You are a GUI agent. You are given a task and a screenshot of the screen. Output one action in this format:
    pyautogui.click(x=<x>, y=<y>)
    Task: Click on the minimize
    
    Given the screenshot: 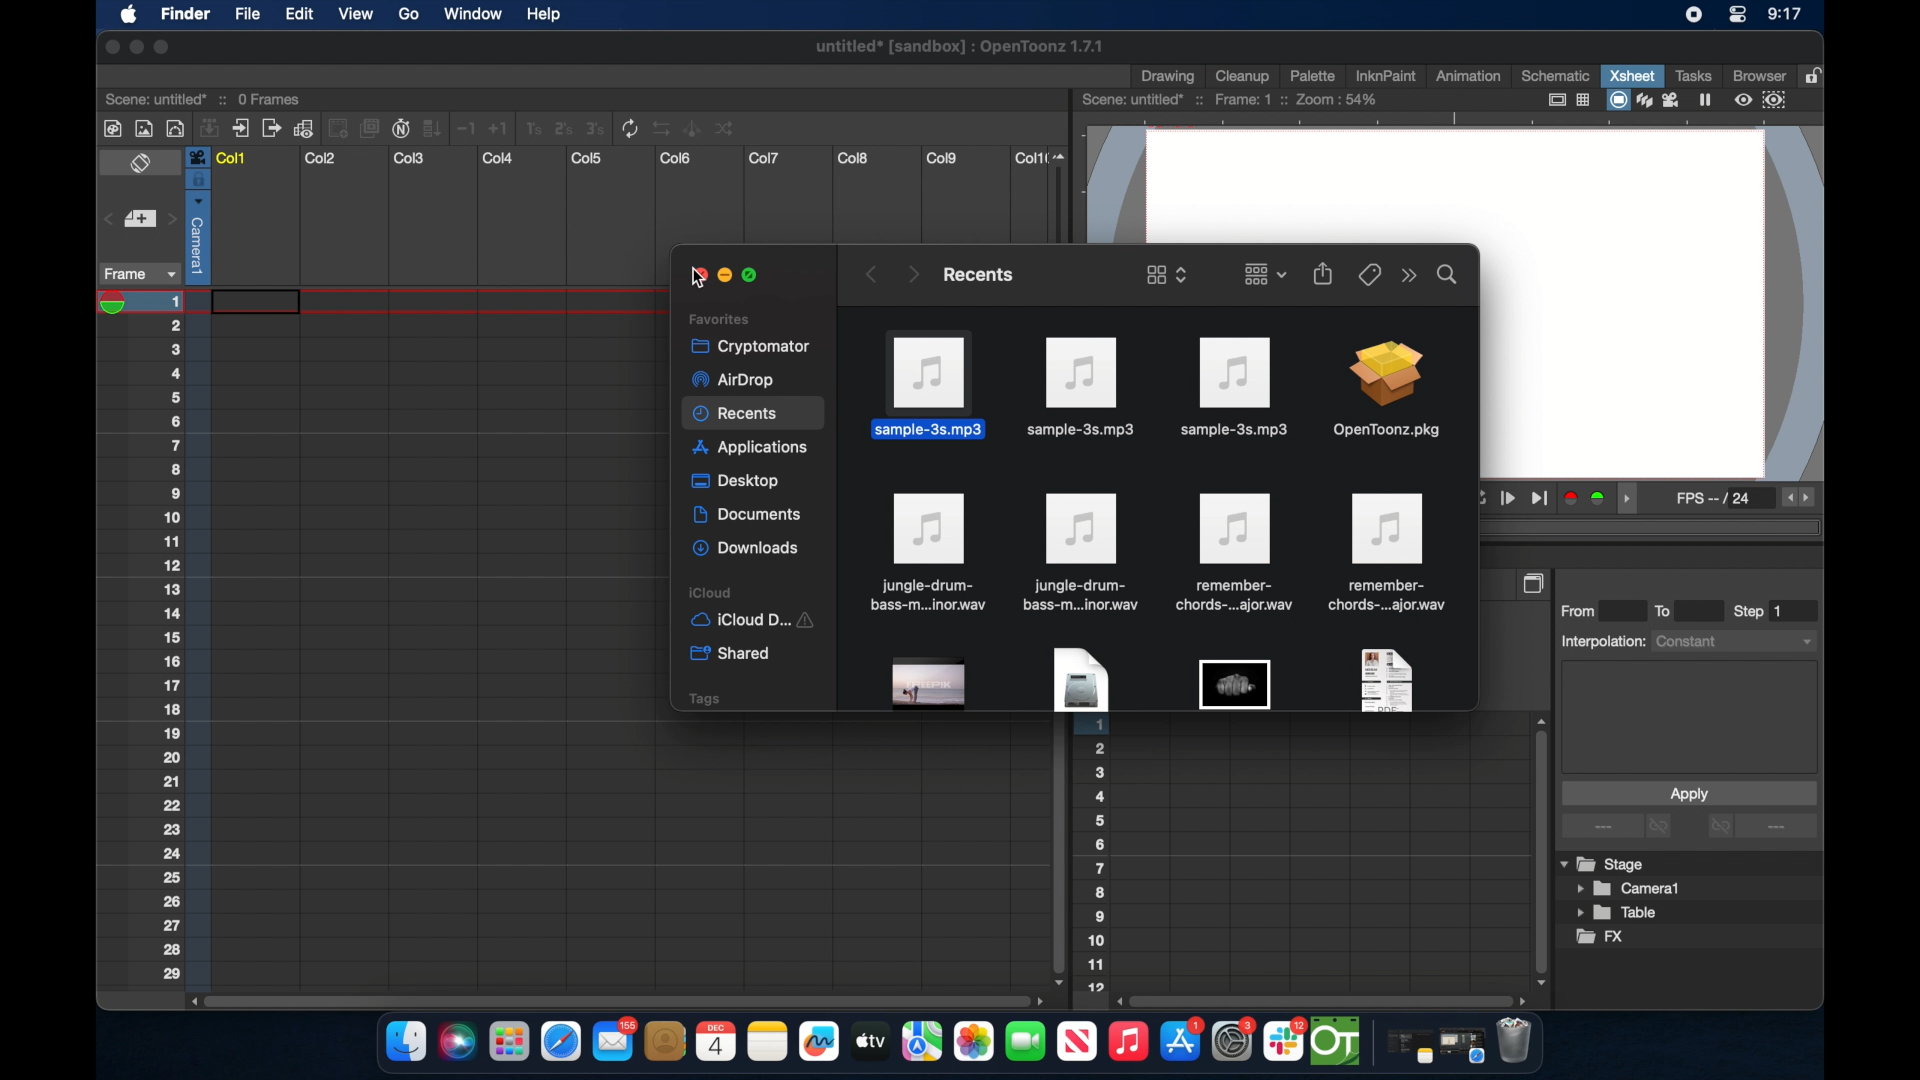 What is the action you would take?
    pyautogui.click(x=134, y=47)
    